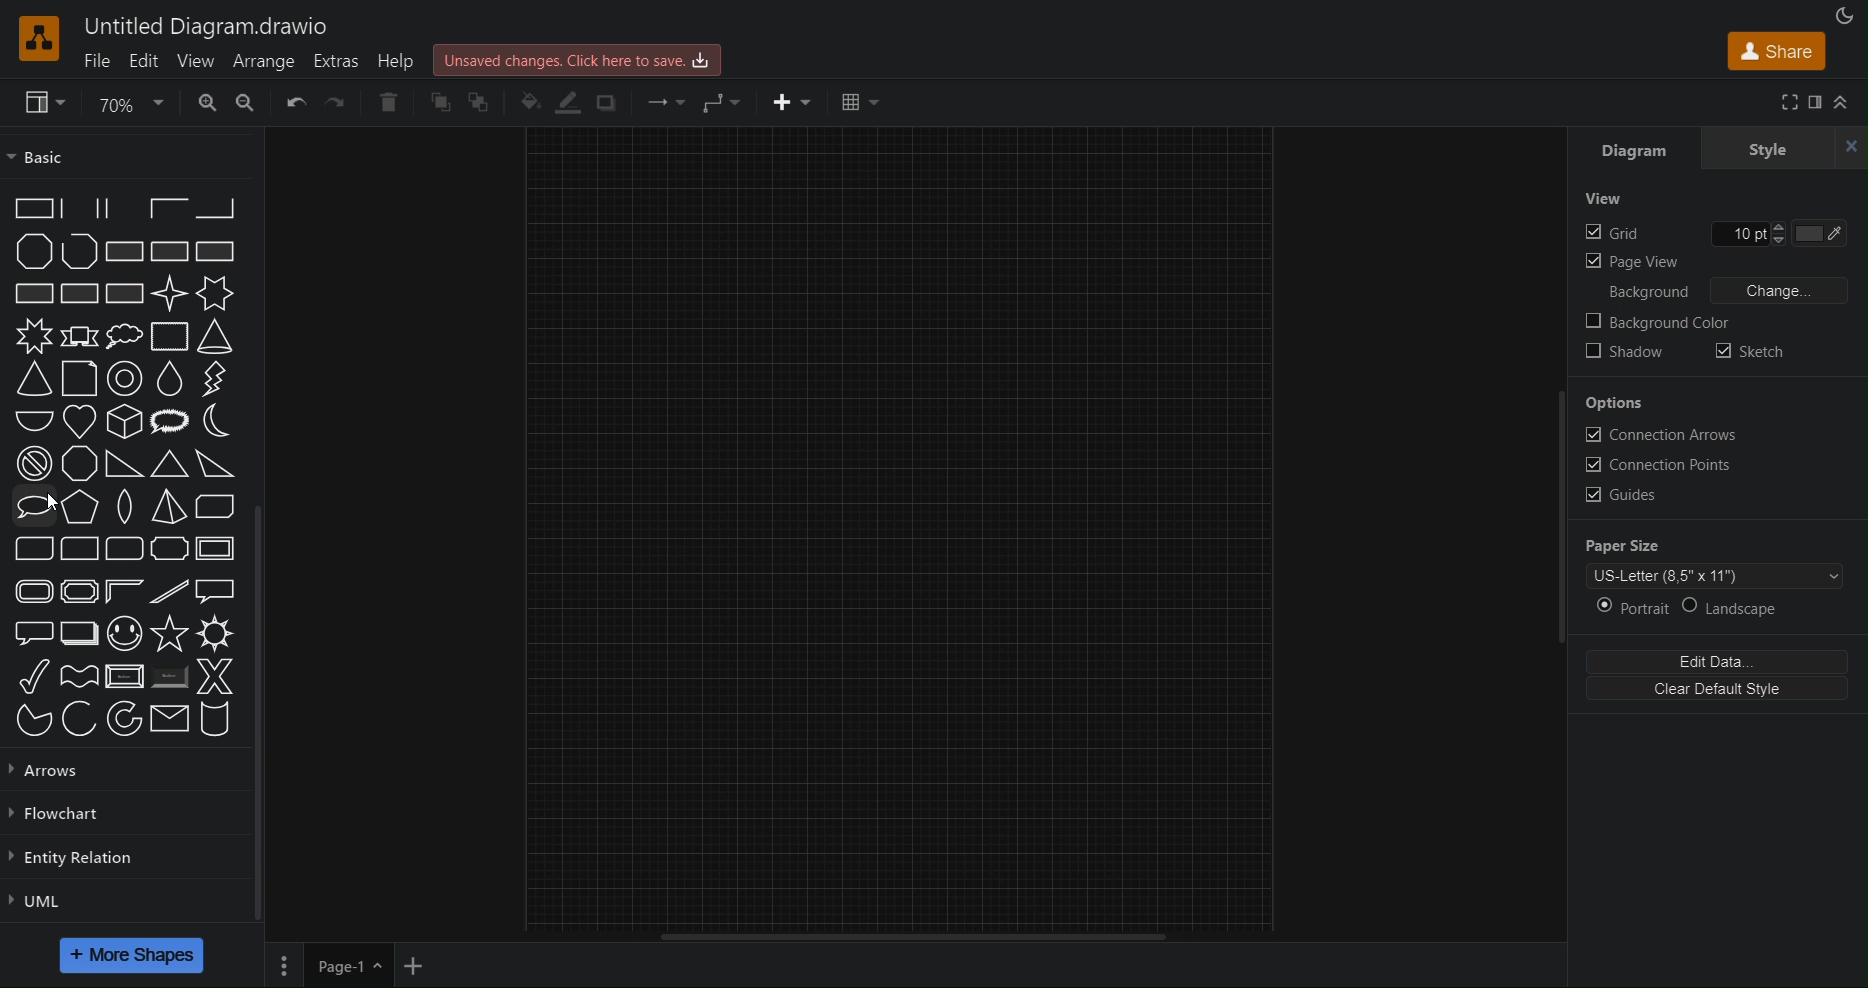  I want to click on Button, so click(124, 676).